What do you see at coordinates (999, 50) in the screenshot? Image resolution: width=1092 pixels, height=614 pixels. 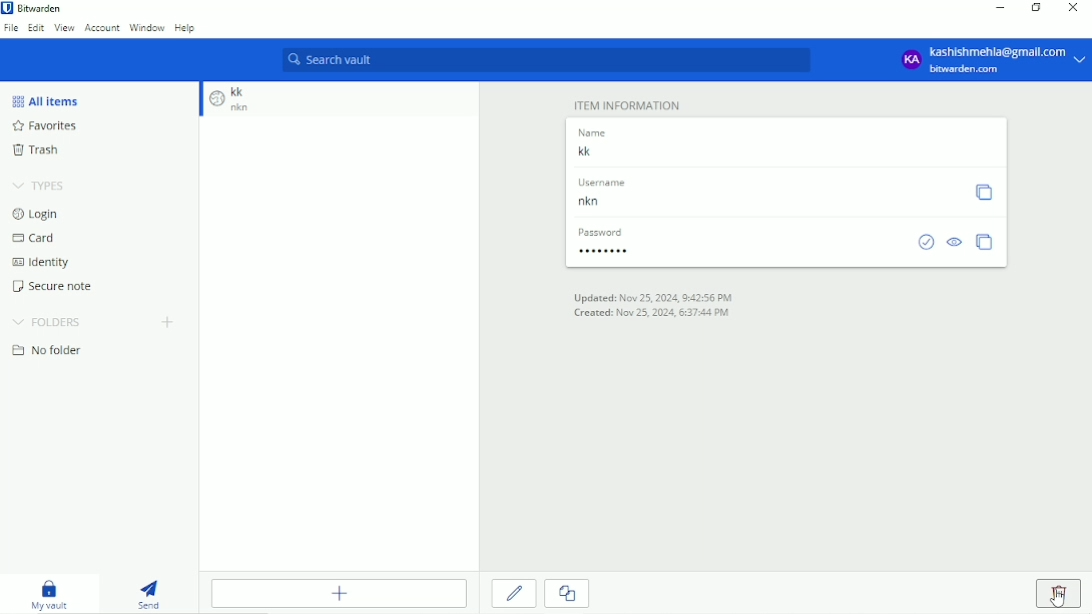 I see `kashishmehla@gmall.com` at bounding box center [999, 50].